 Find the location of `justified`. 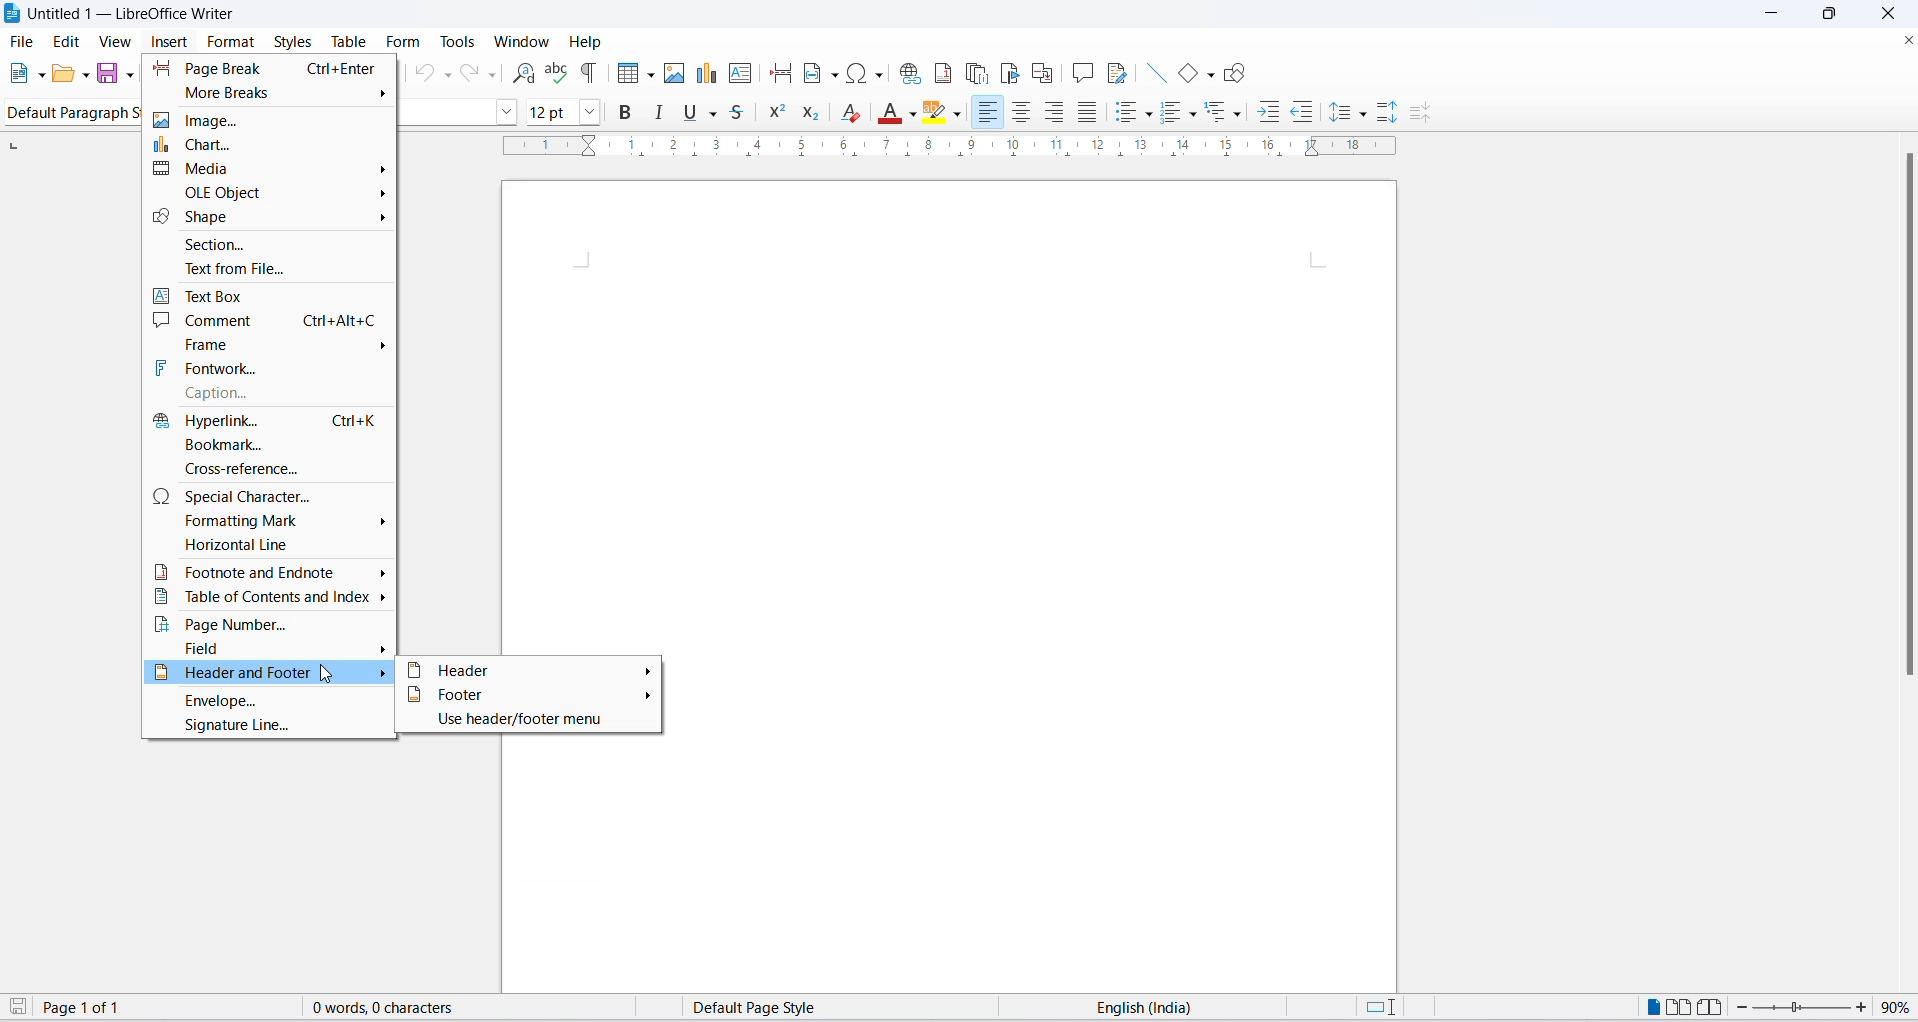

justified is located at coordinates (1085, 113).